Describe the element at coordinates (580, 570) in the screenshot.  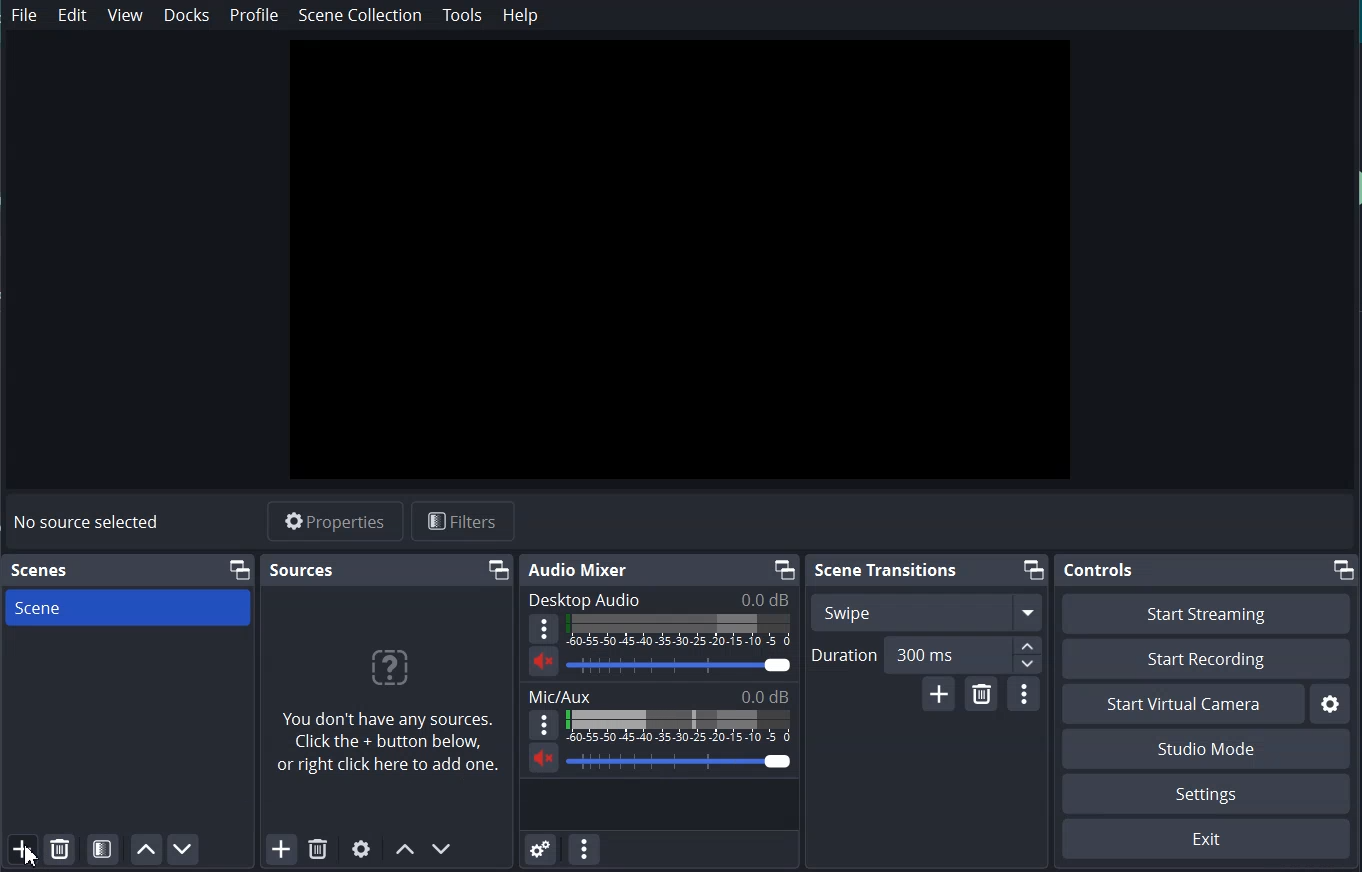
I see `Audio mixer` at that location.